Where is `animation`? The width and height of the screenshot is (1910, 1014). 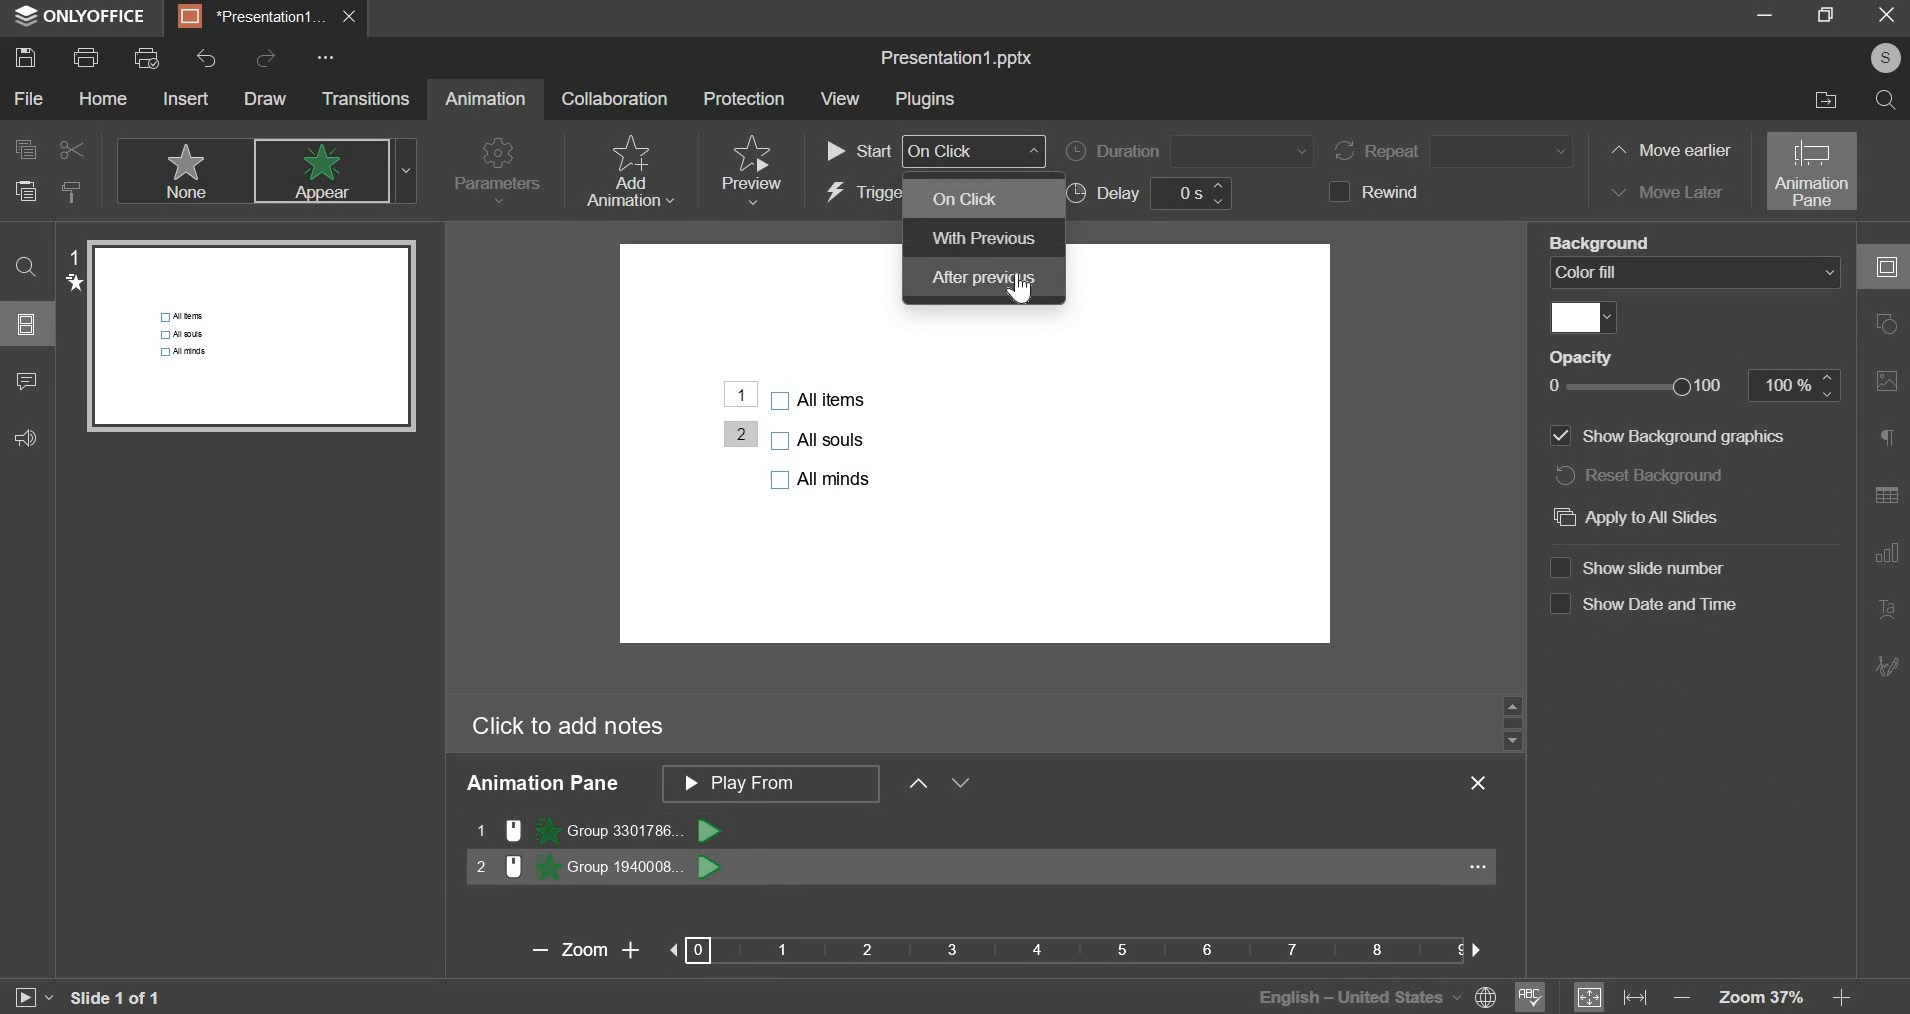
animation is located at coordinates (485, 98).